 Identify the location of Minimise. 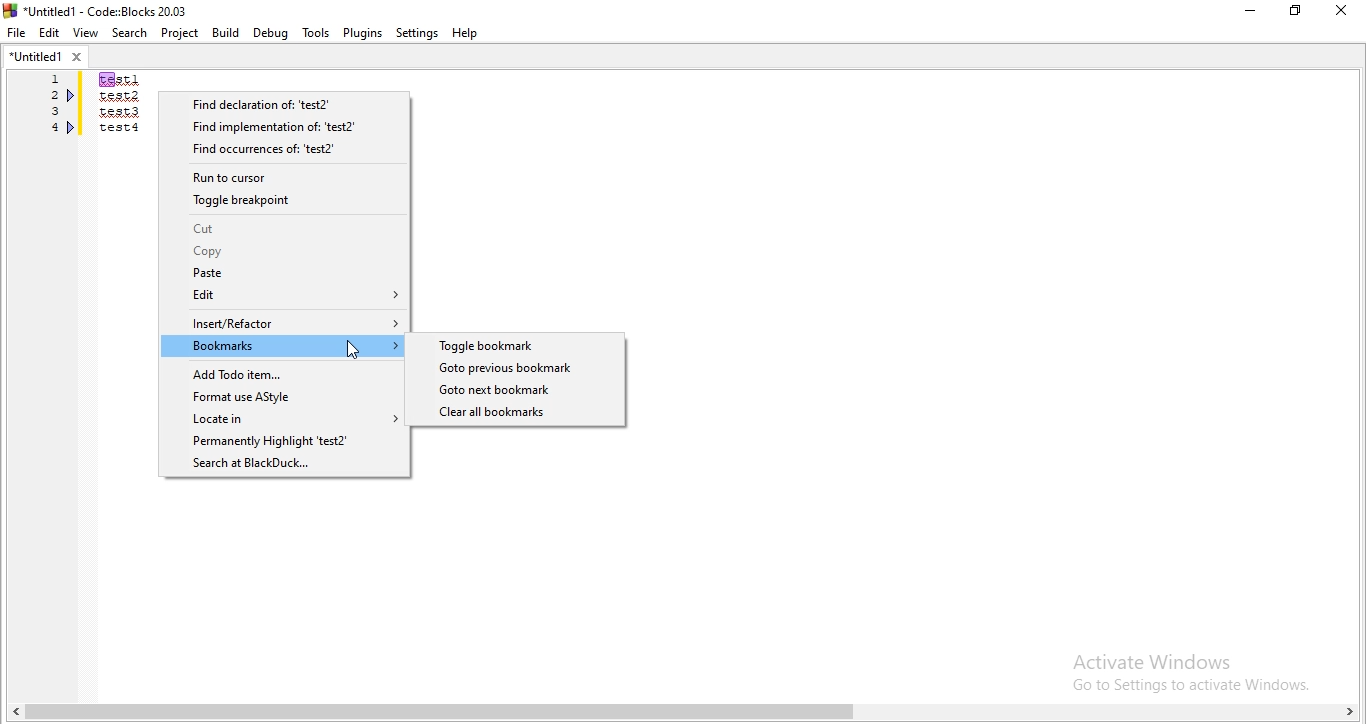
(1248, 14).